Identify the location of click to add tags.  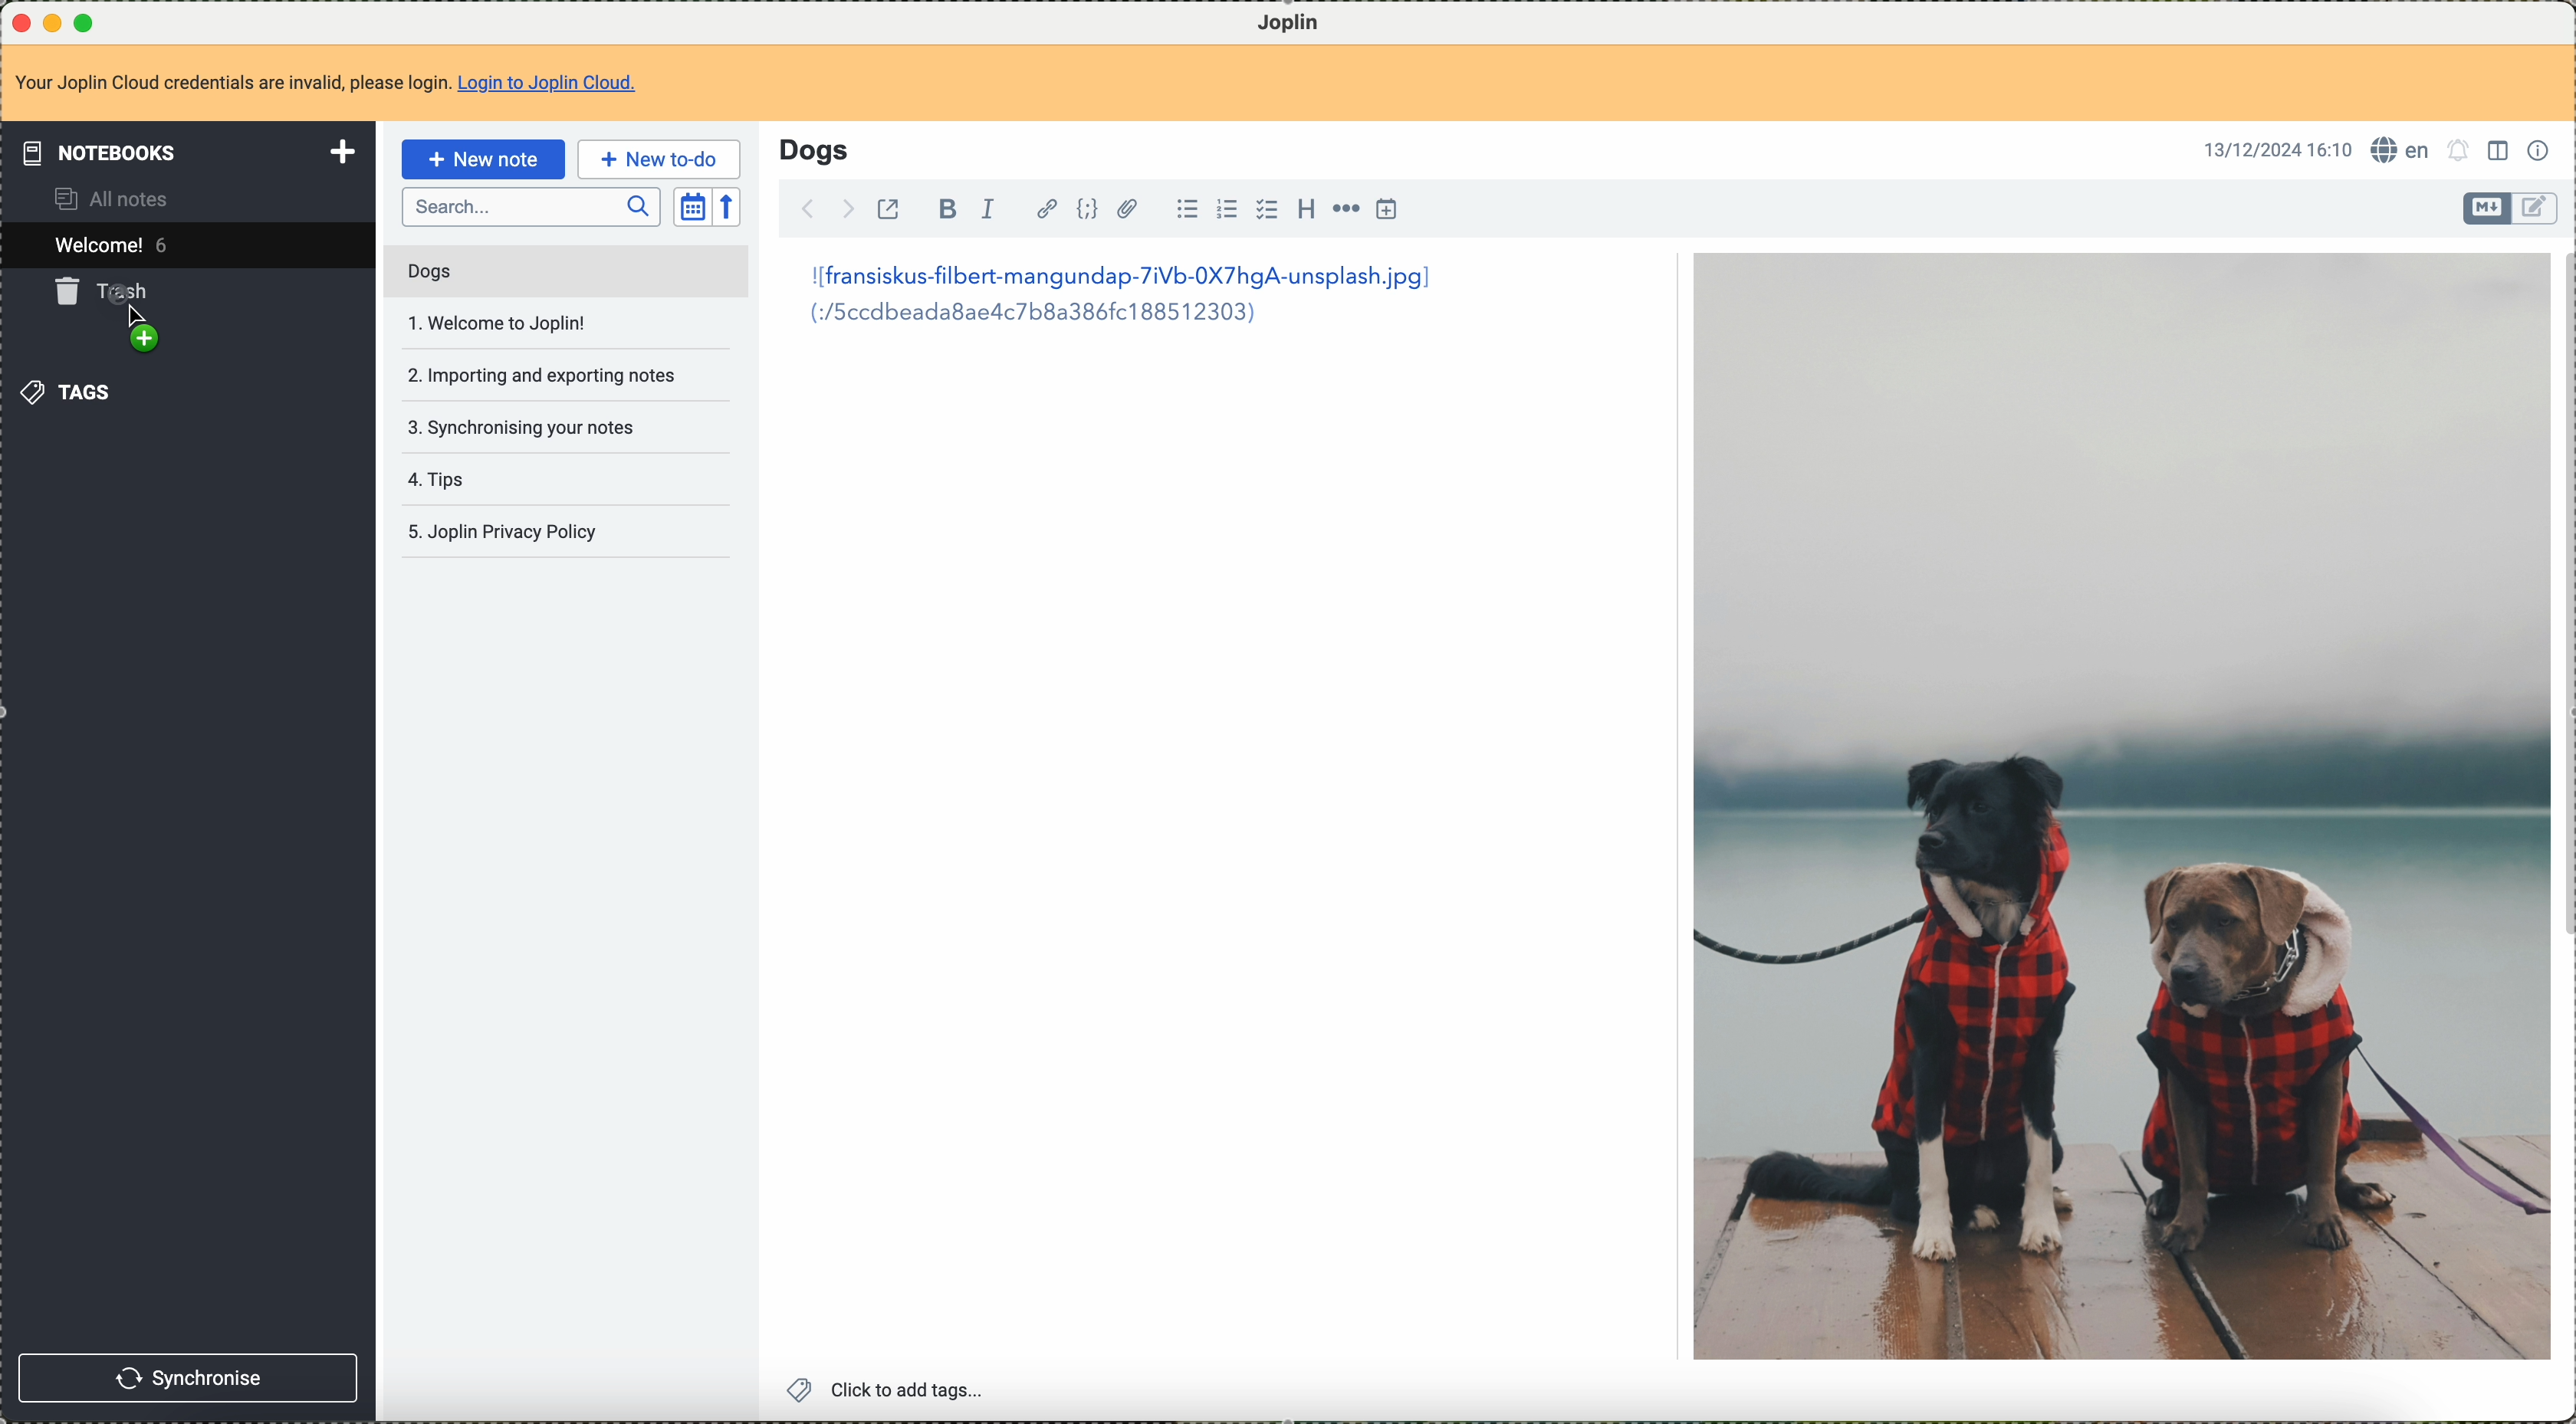
(889, 1390).